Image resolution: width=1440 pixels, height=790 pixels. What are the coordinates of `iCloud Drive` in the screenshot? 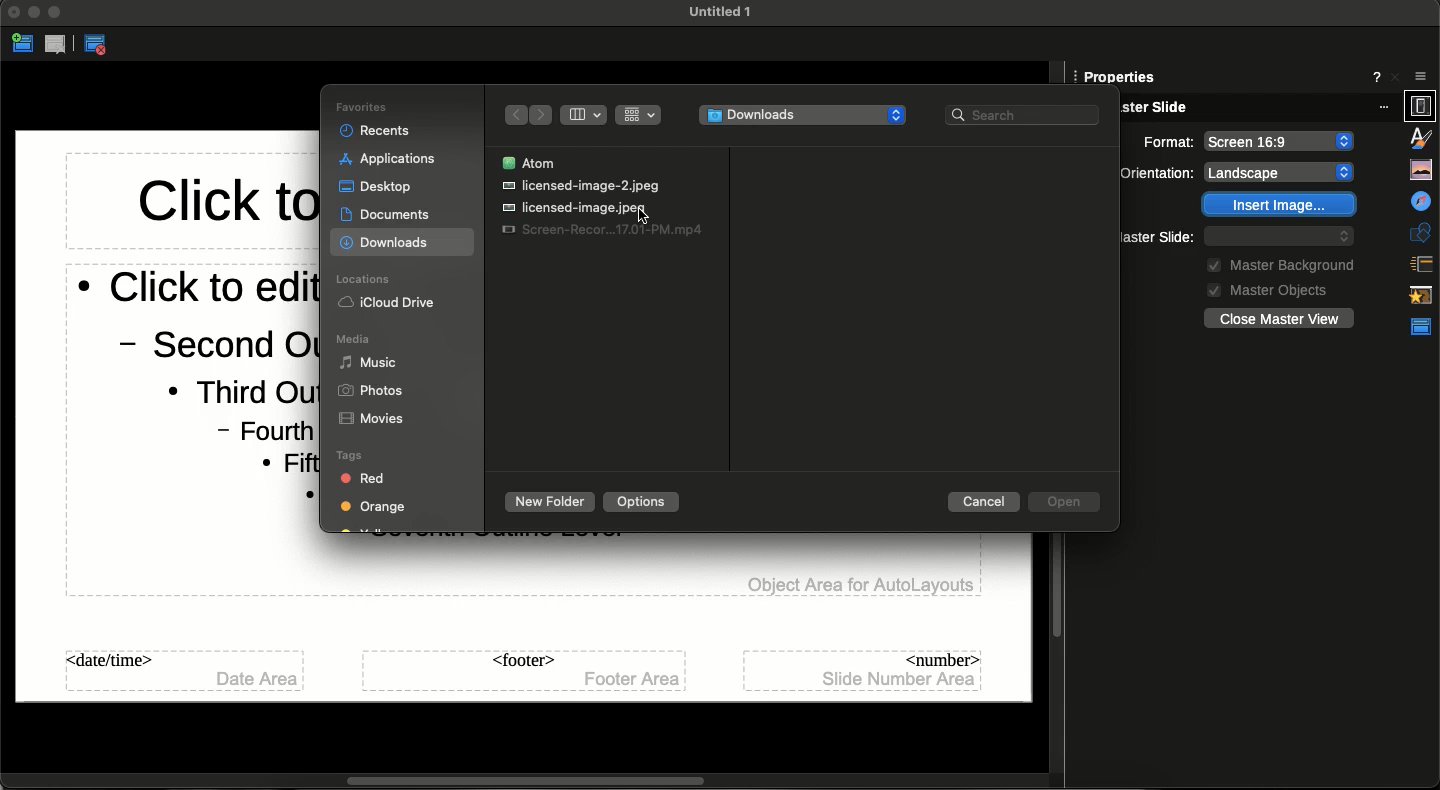 It's located at (387, 305).